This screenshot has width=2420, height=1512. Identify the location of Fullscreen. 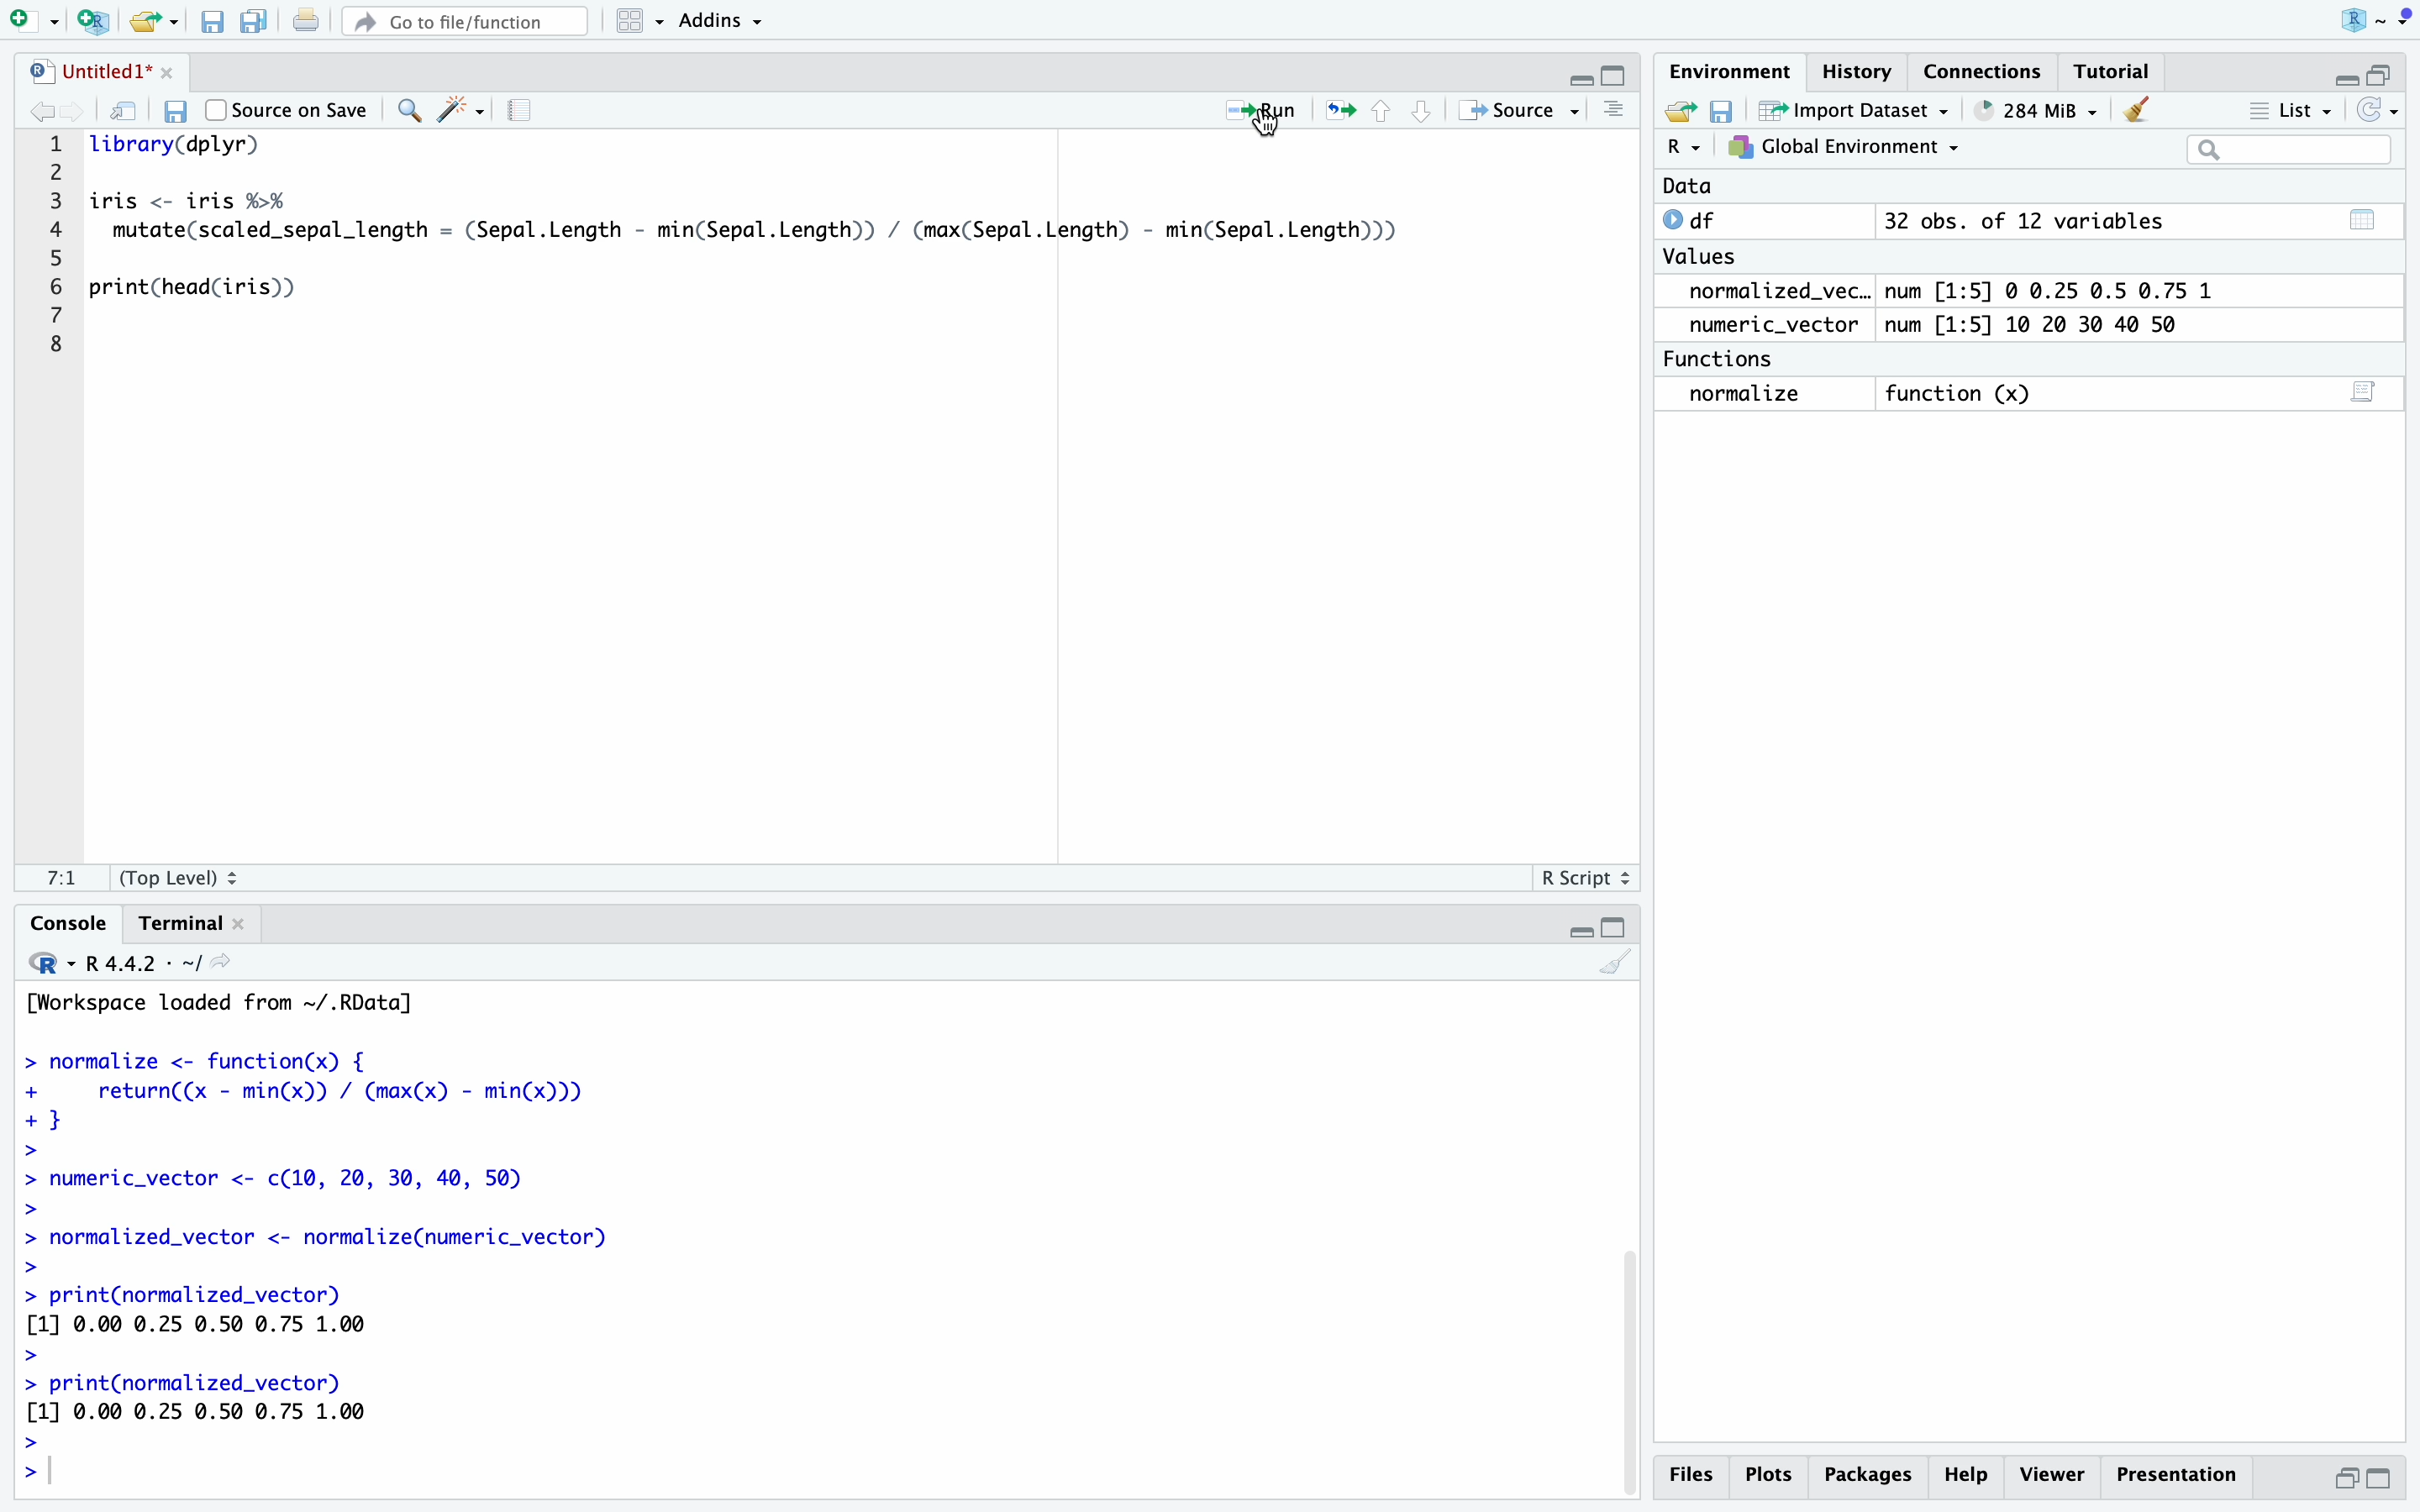
(1591, 929).